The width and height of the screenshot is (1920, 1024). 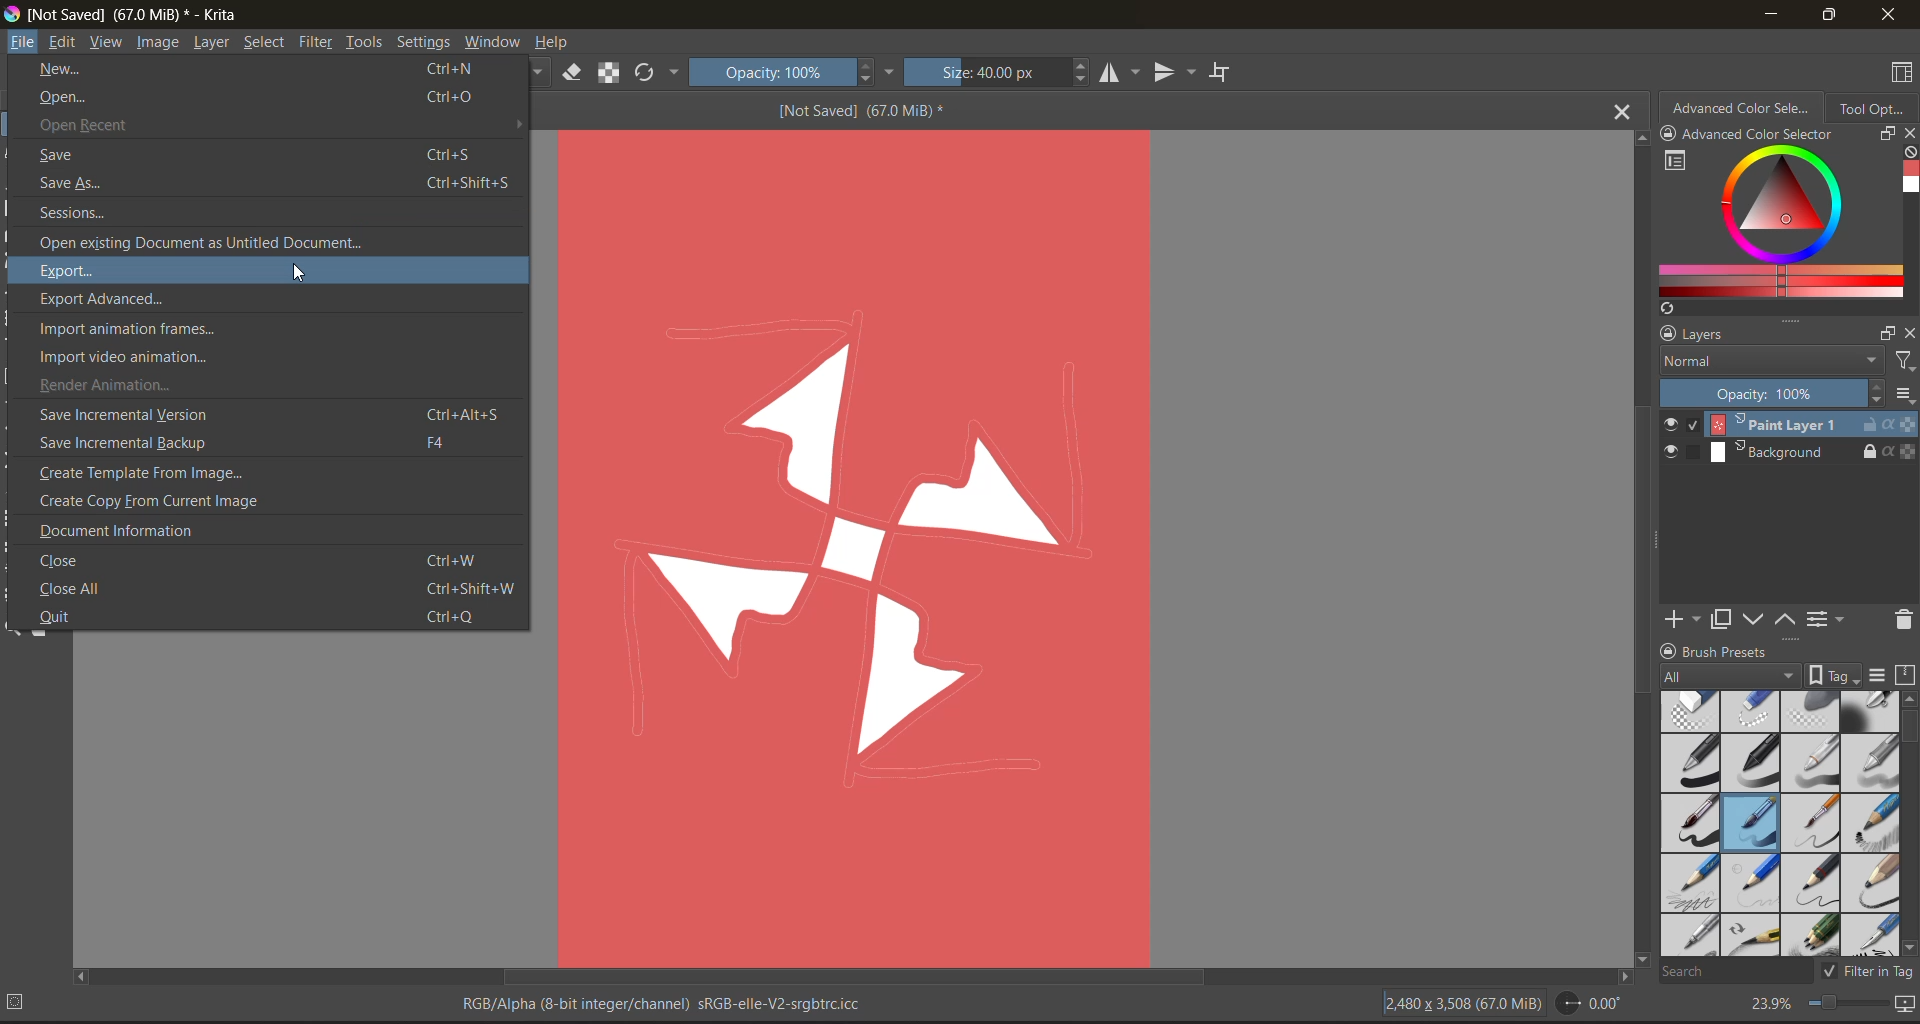 I want to click on close, so click(x=1908, y=336).